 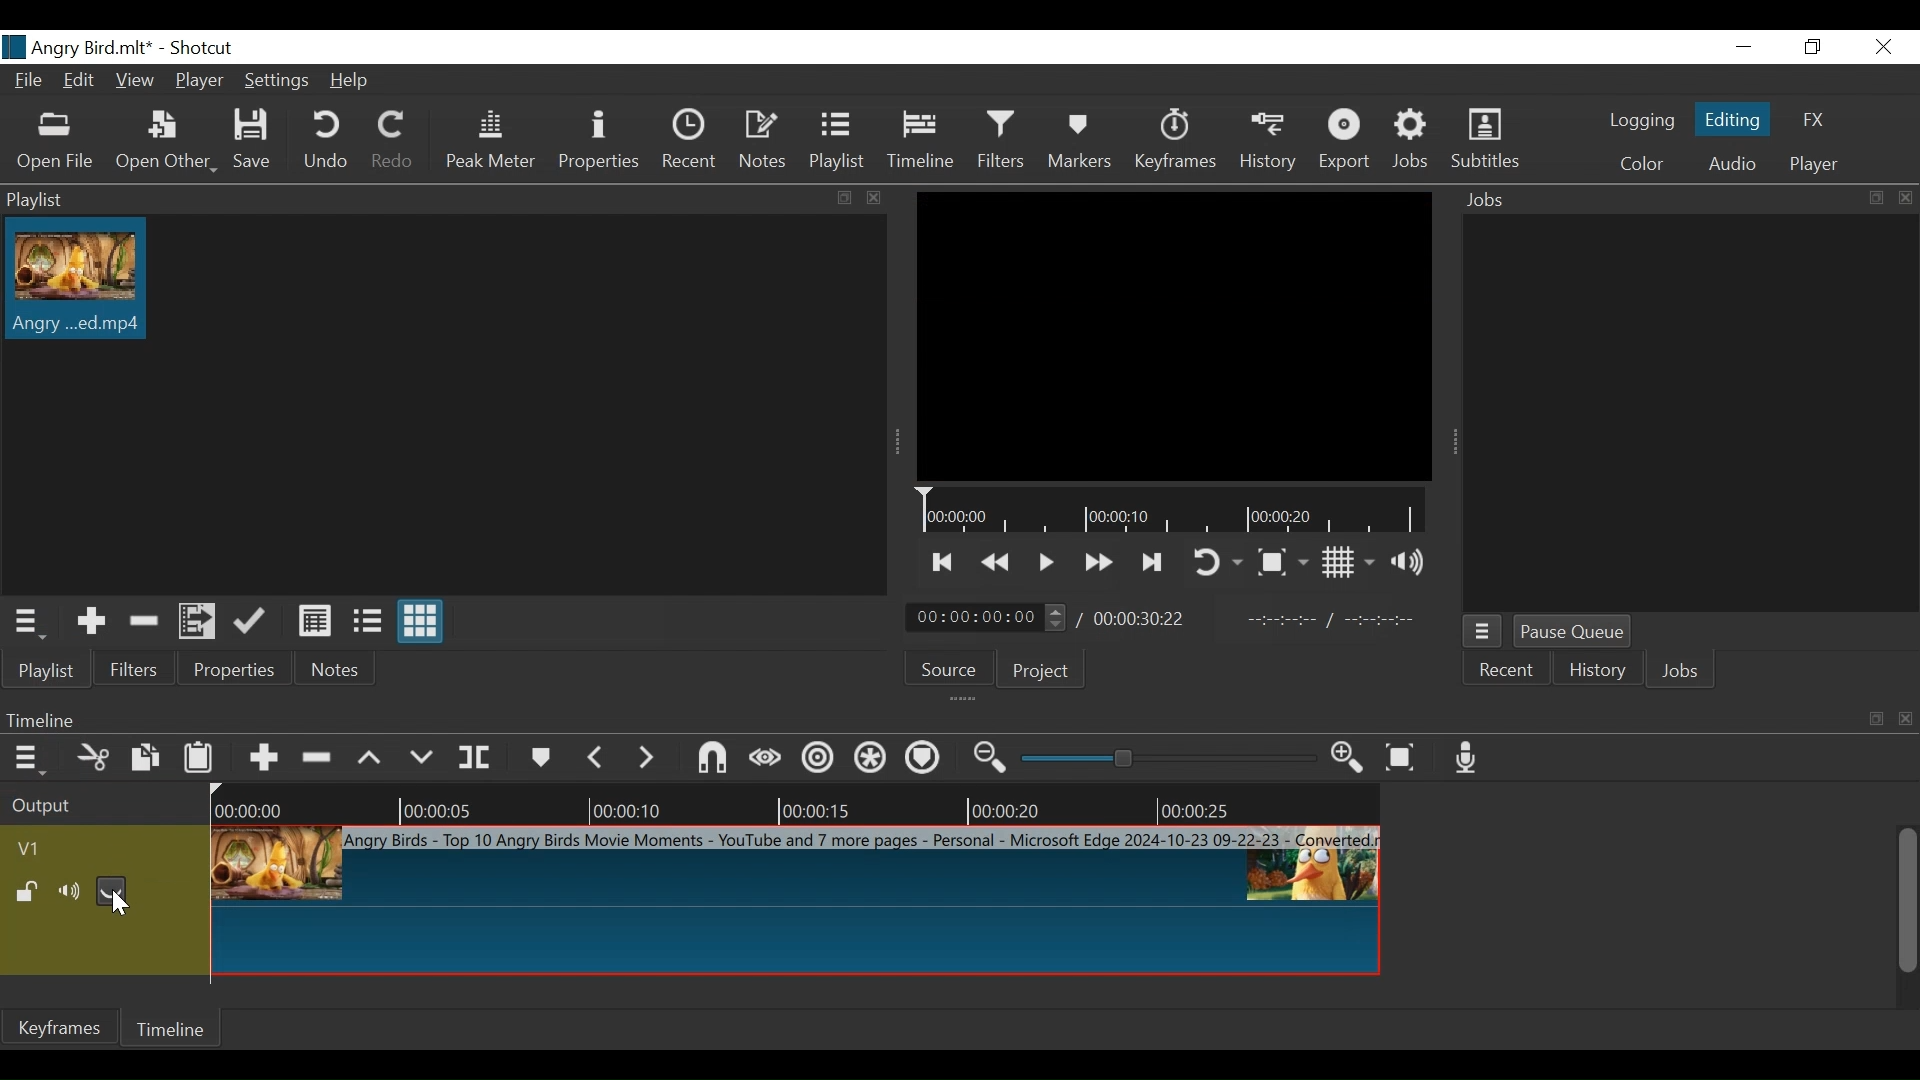 What do you see at coordinates (370, 759) in the screenshot?
I see `lift` at bounding box center [370, 759].